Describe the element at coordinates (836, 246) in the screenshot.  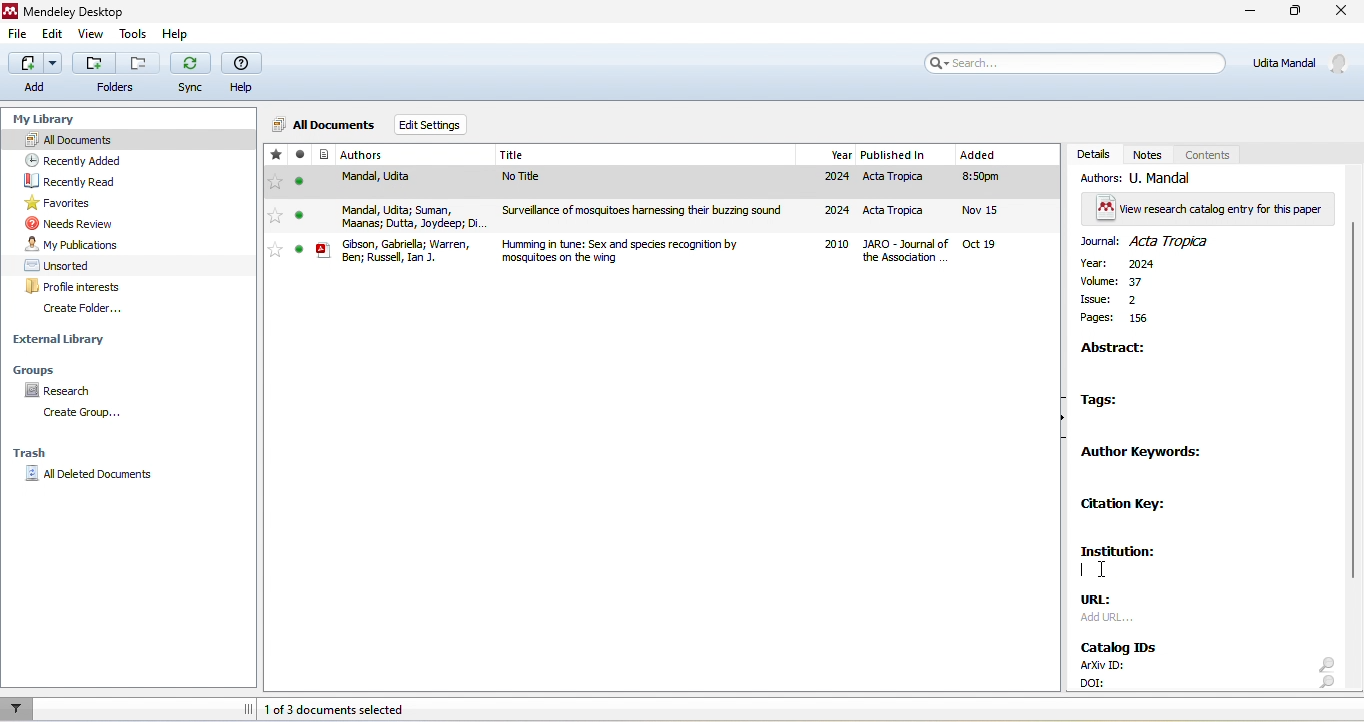
I see `2010` at that location.